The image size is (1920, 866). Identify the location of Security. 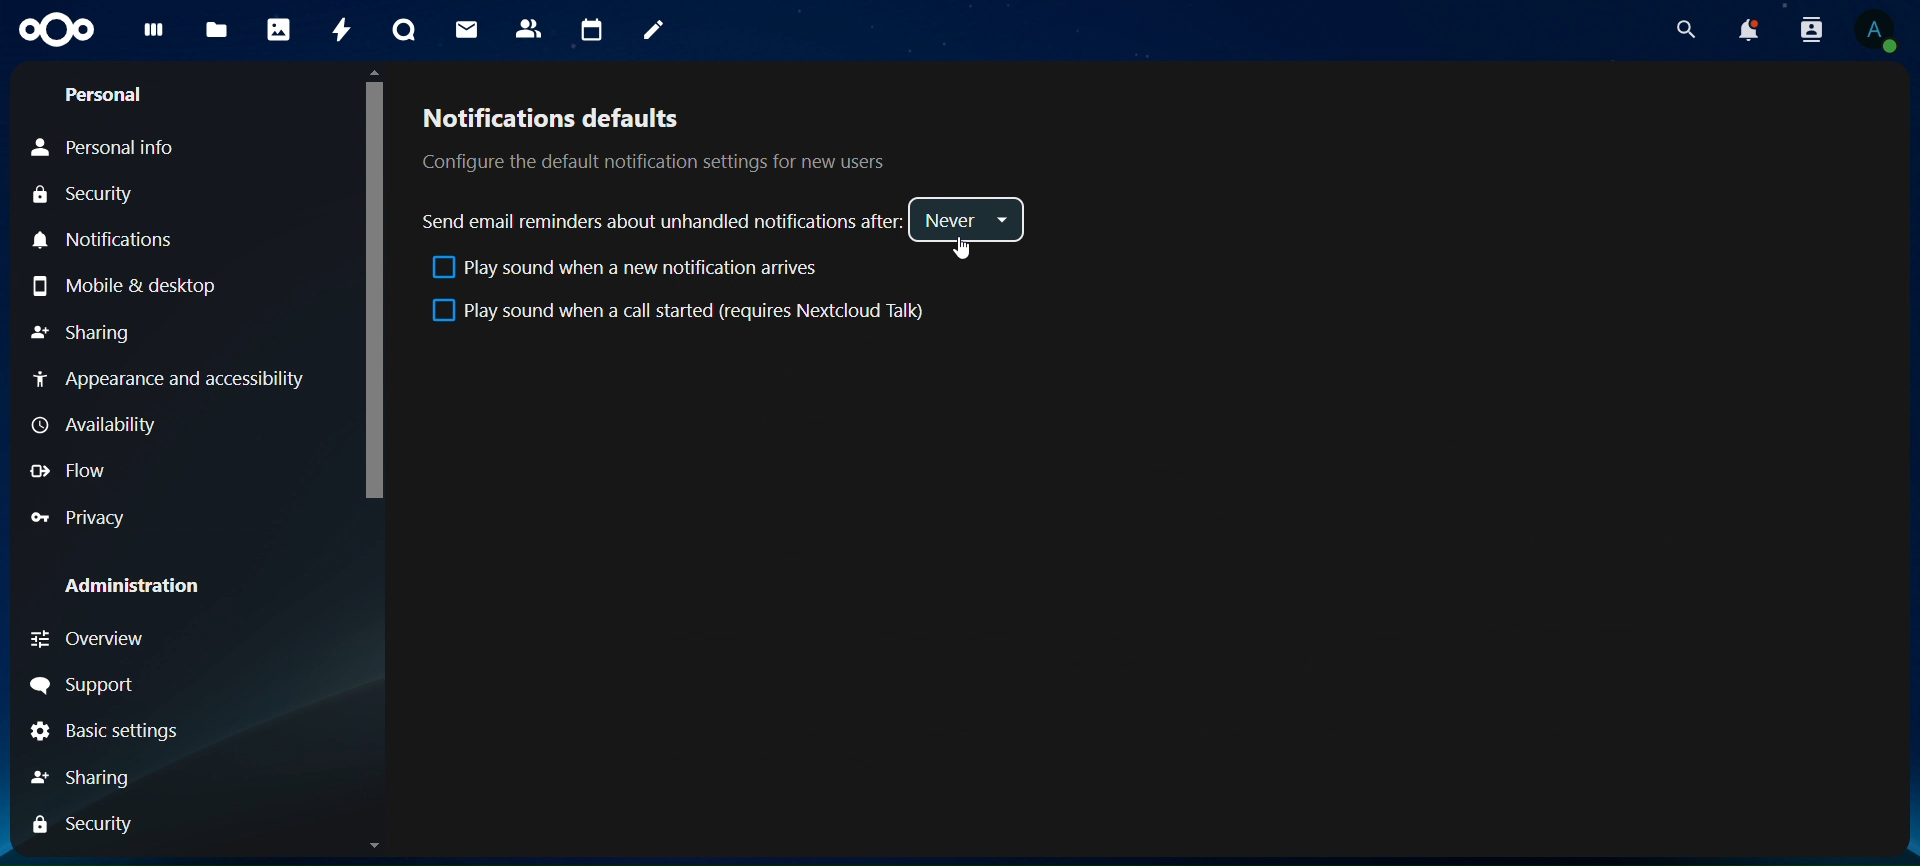
(81, 826).